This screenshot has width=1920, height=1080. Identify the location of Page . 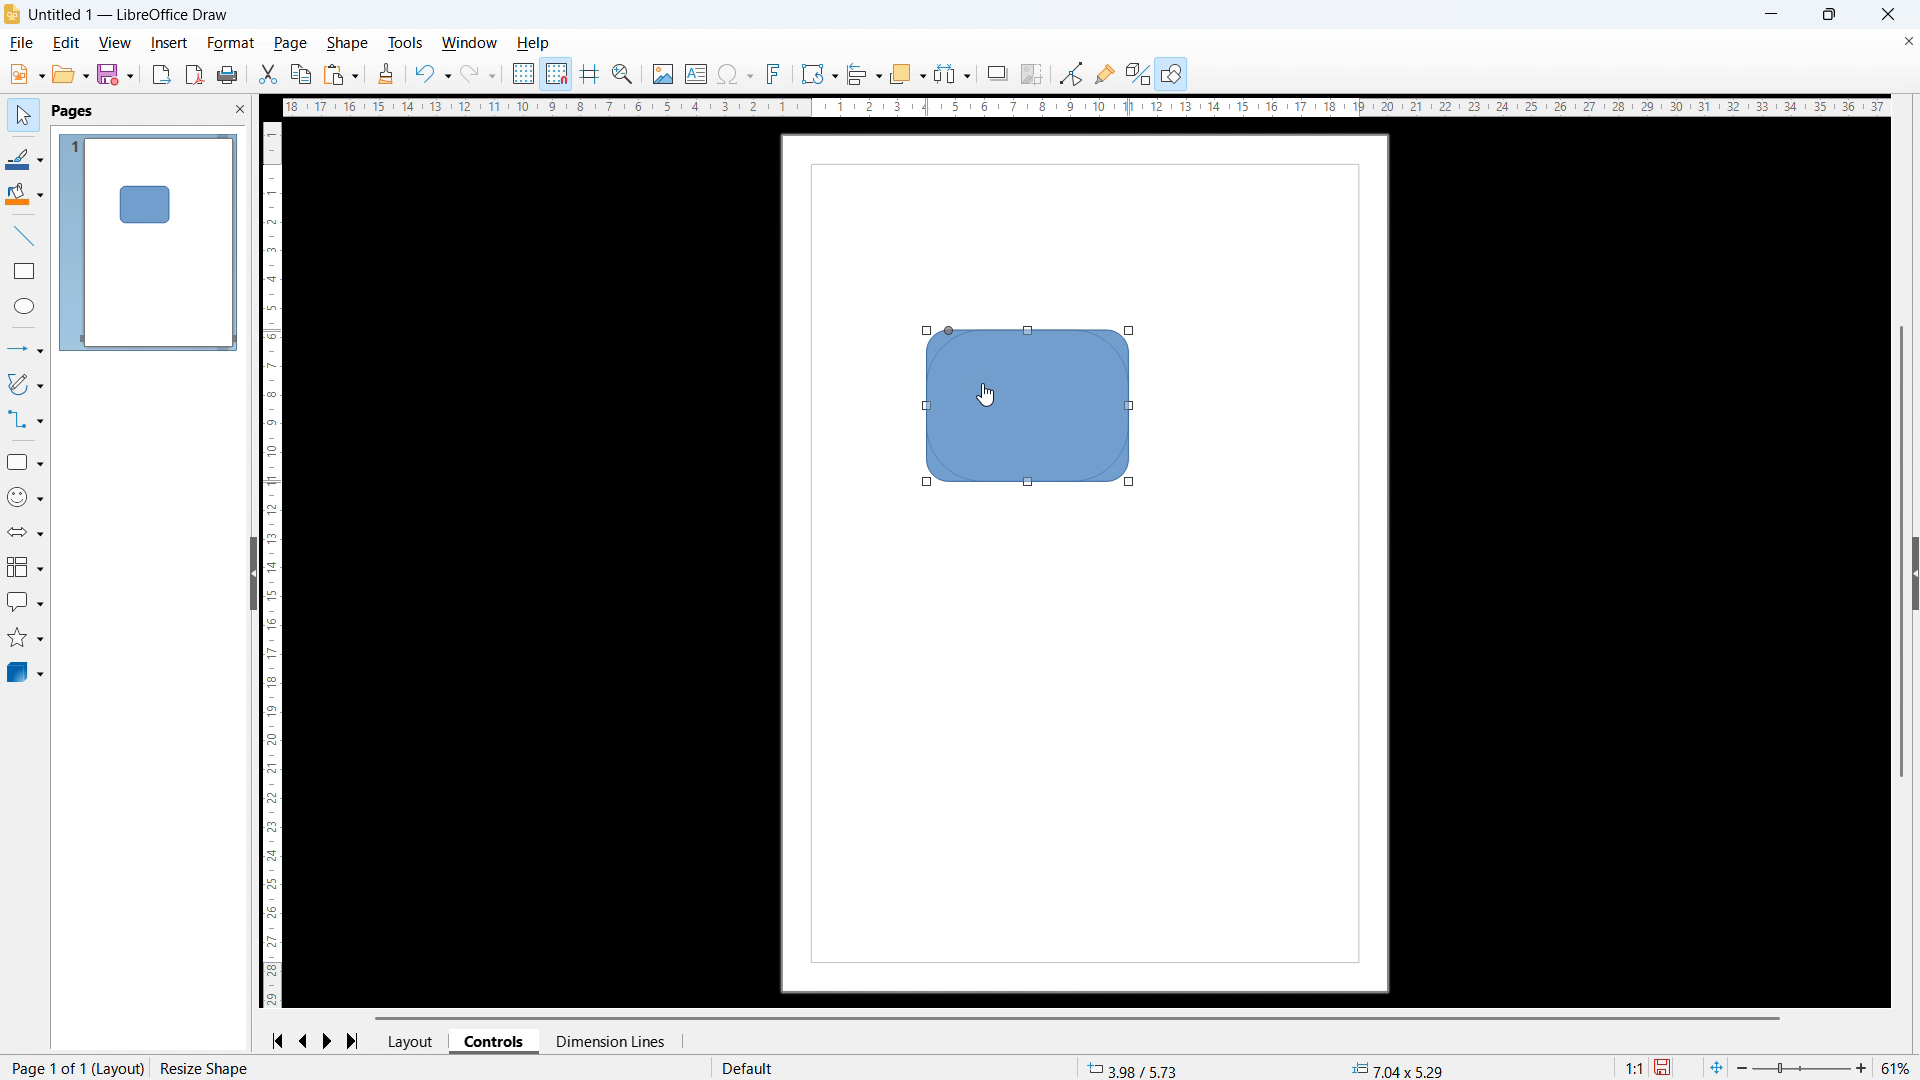
(290, 43).